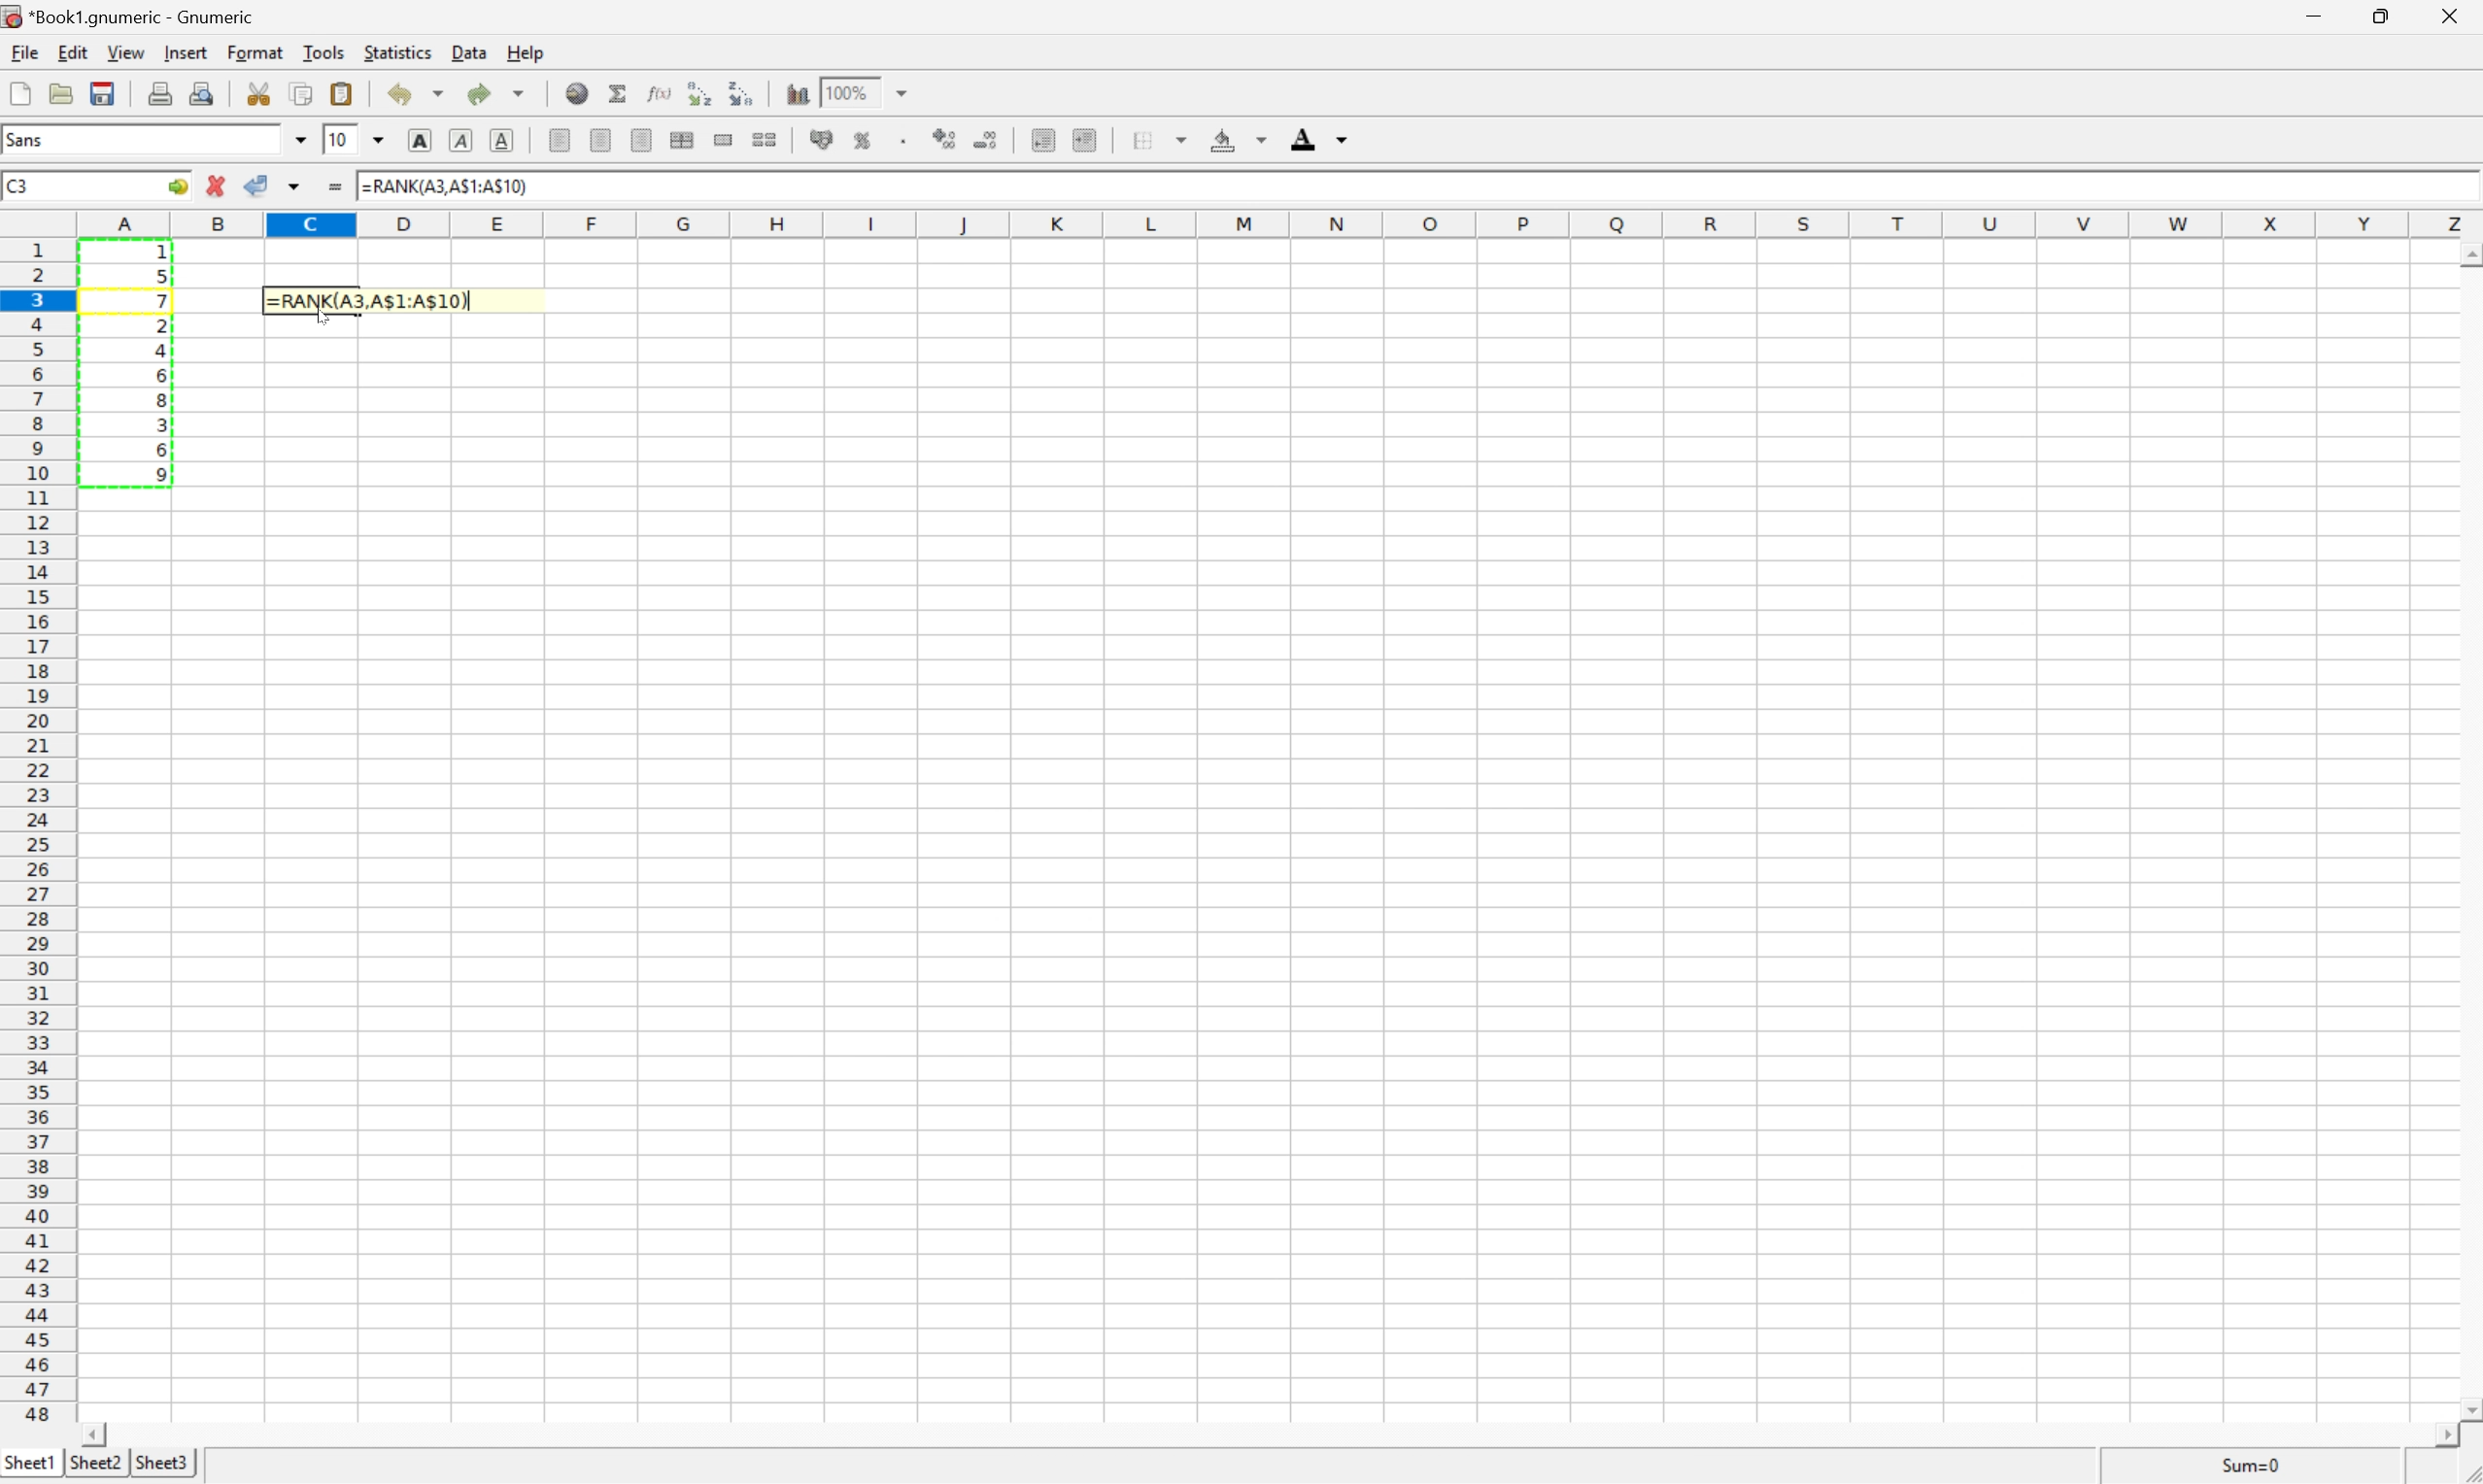 The height and width of the screenshot is (1484, 2483). Describe the element at coordinates (298, 188) in the screenshot. I see `accept changes across selection` at that location.